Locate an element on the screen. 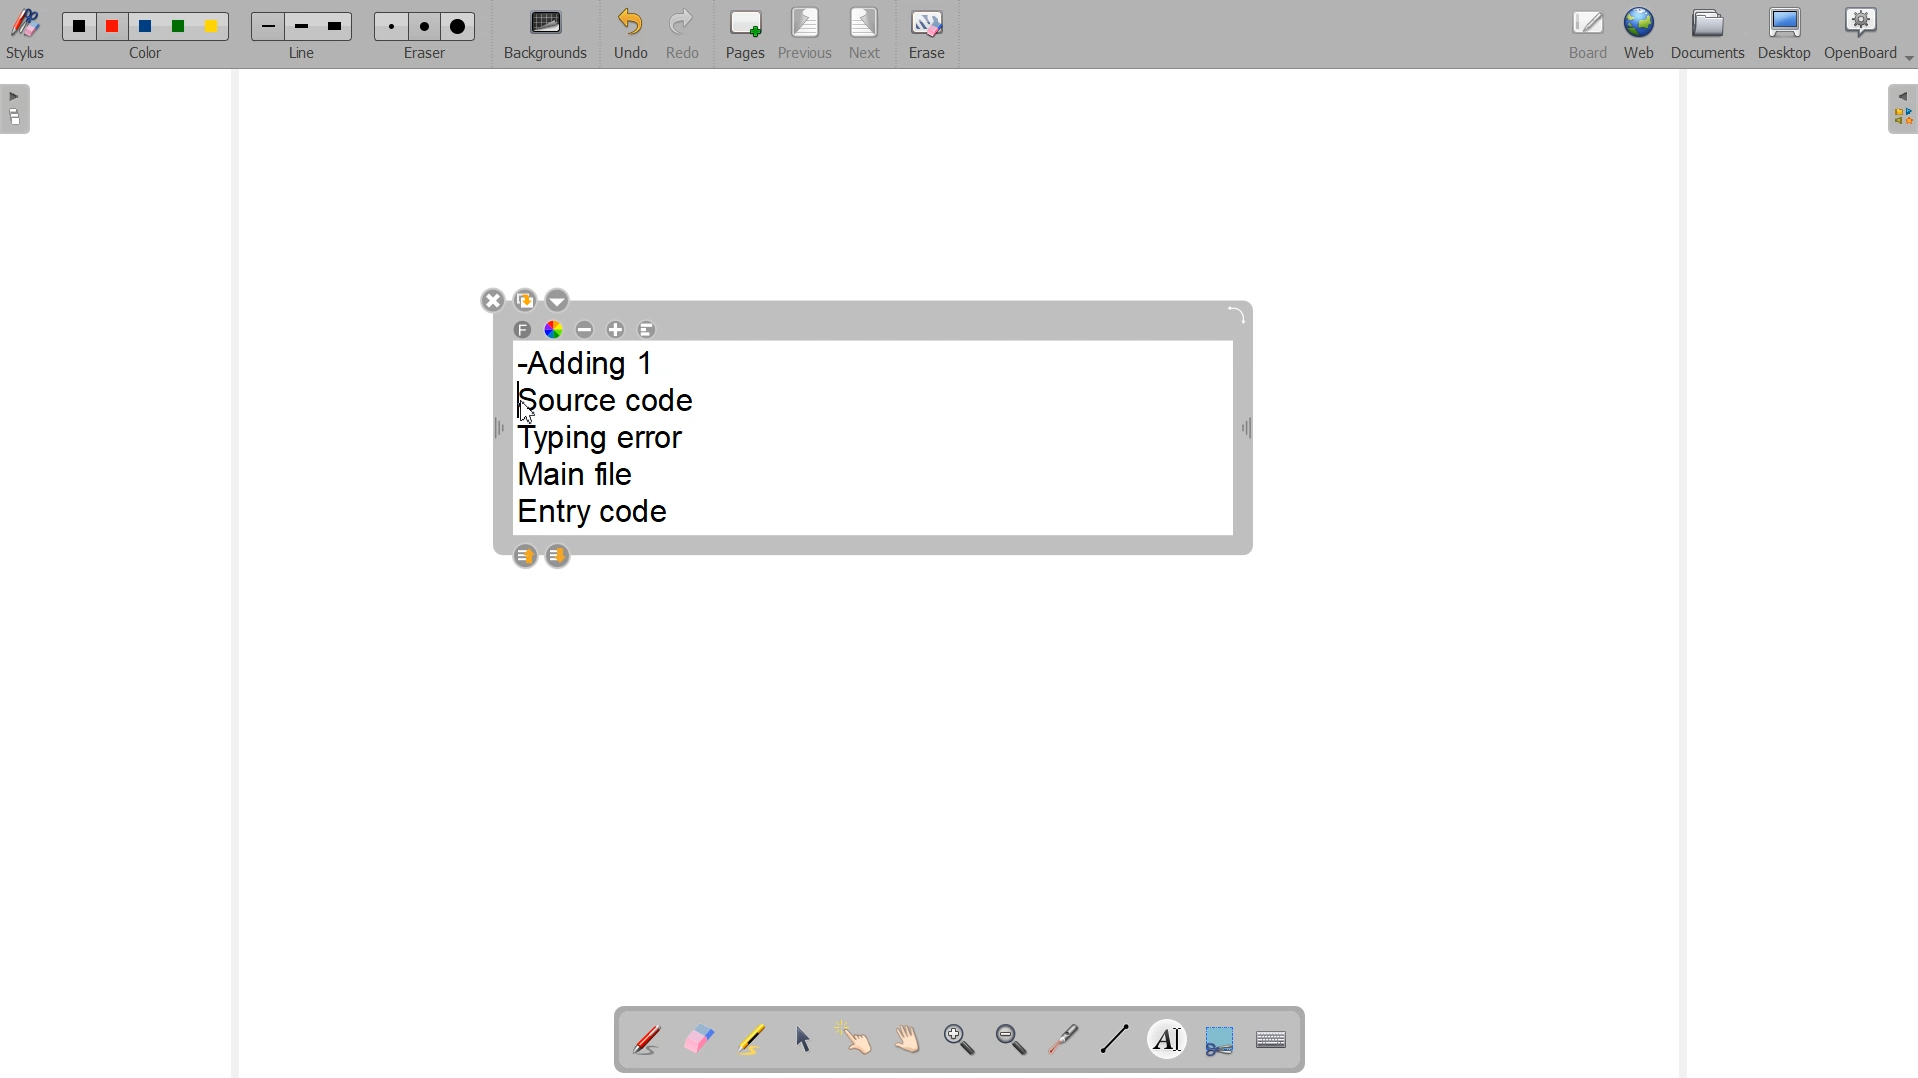 This screenshot has width=1918, height=1078. Color 5 is located at coordinates (213, 27).